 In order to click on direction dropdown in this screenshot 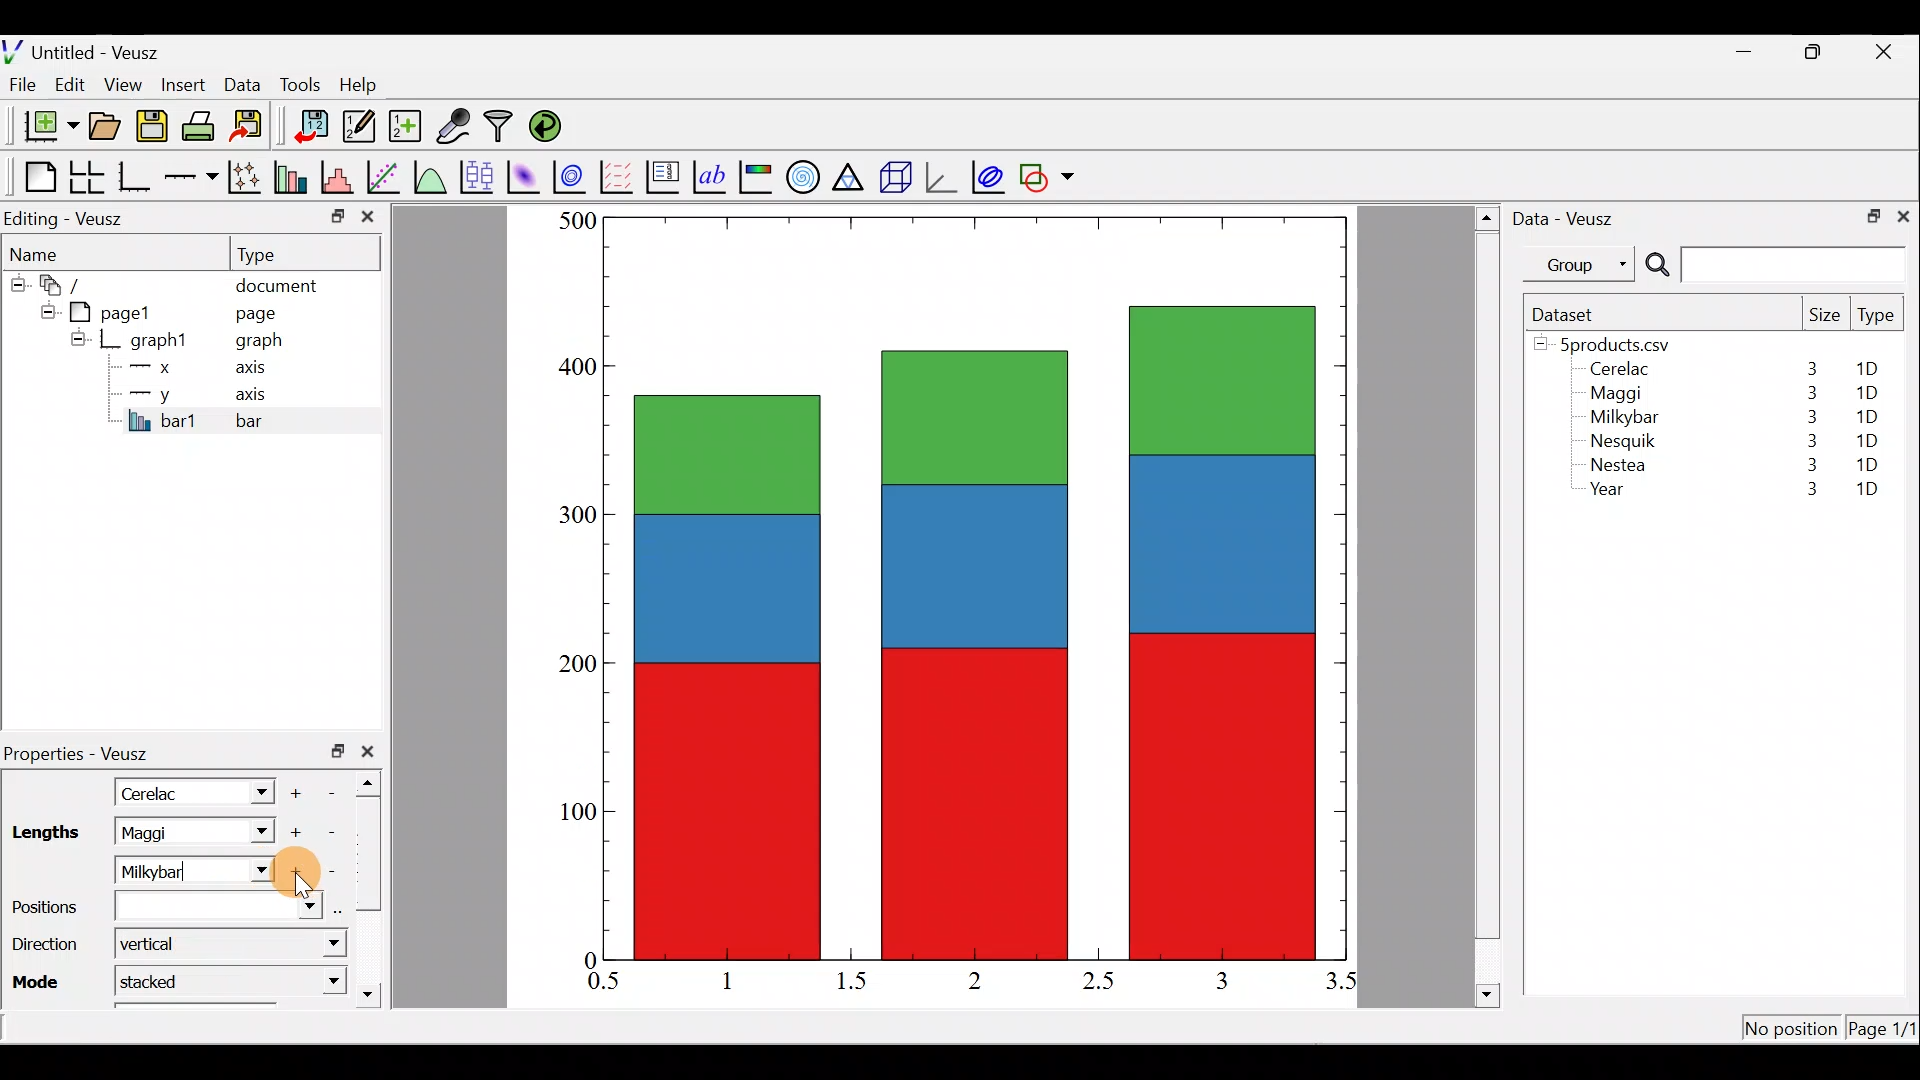, I will do `click(313, 945)`.